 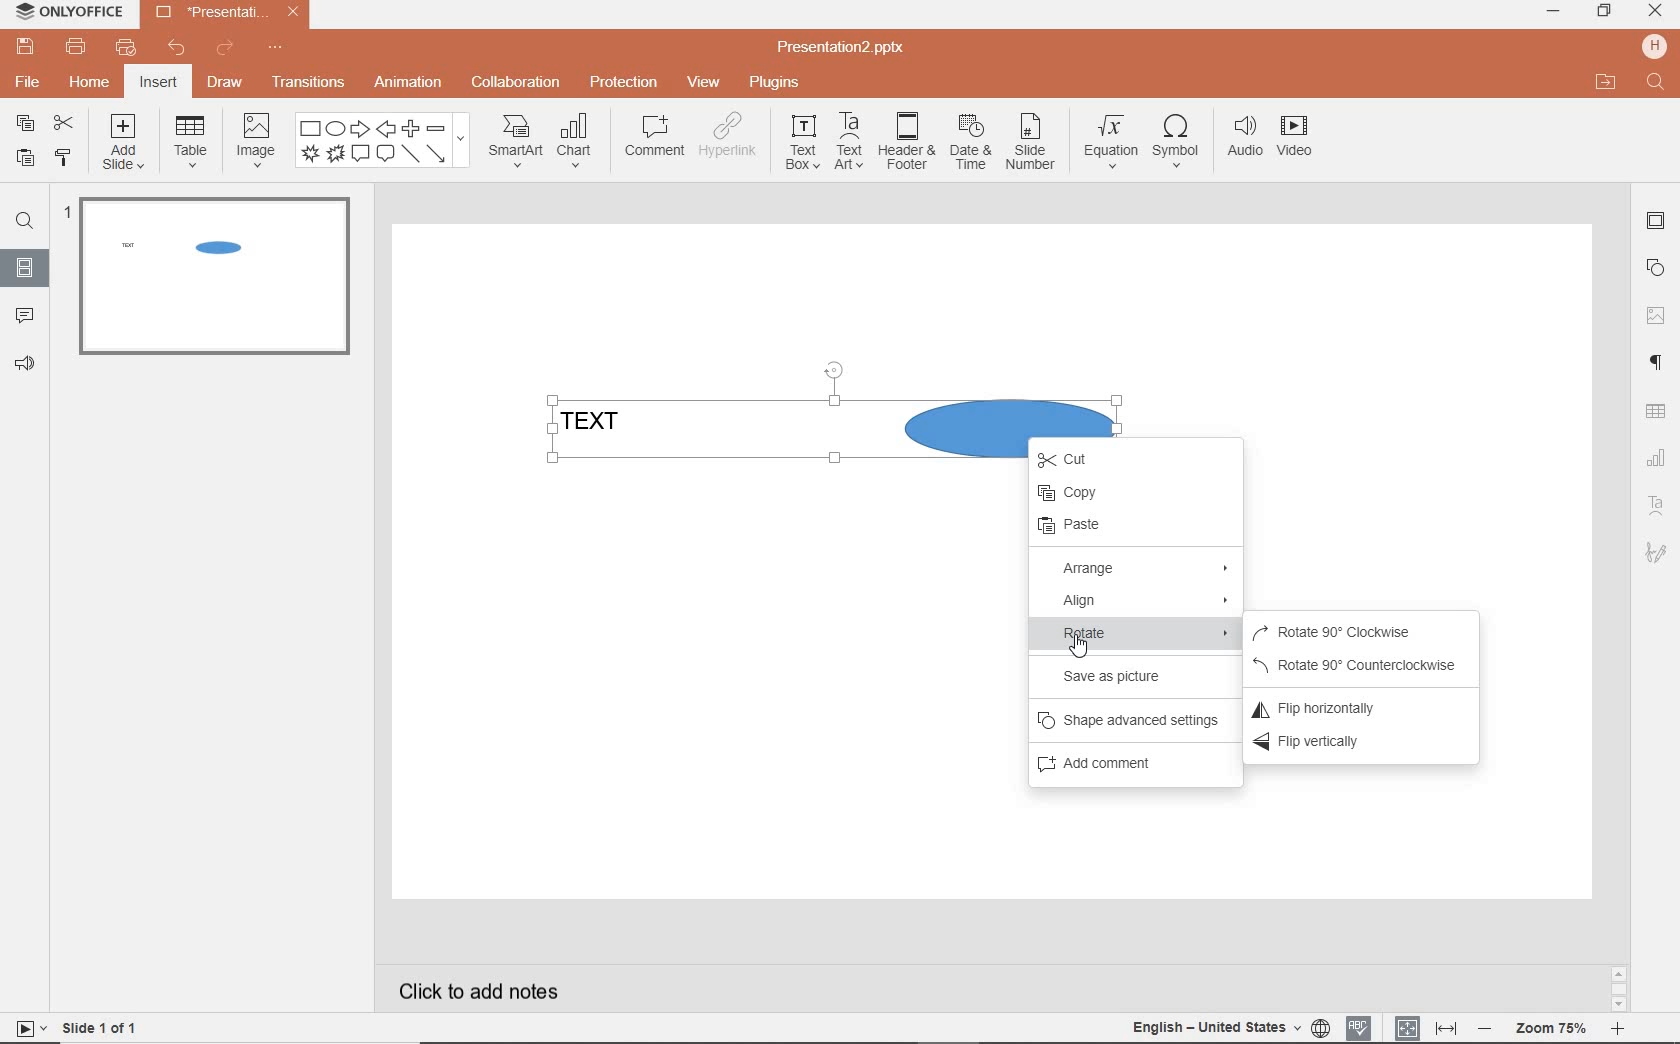 I want to click on CLICK TO ADD NOTES, so click(x=483, y=989).